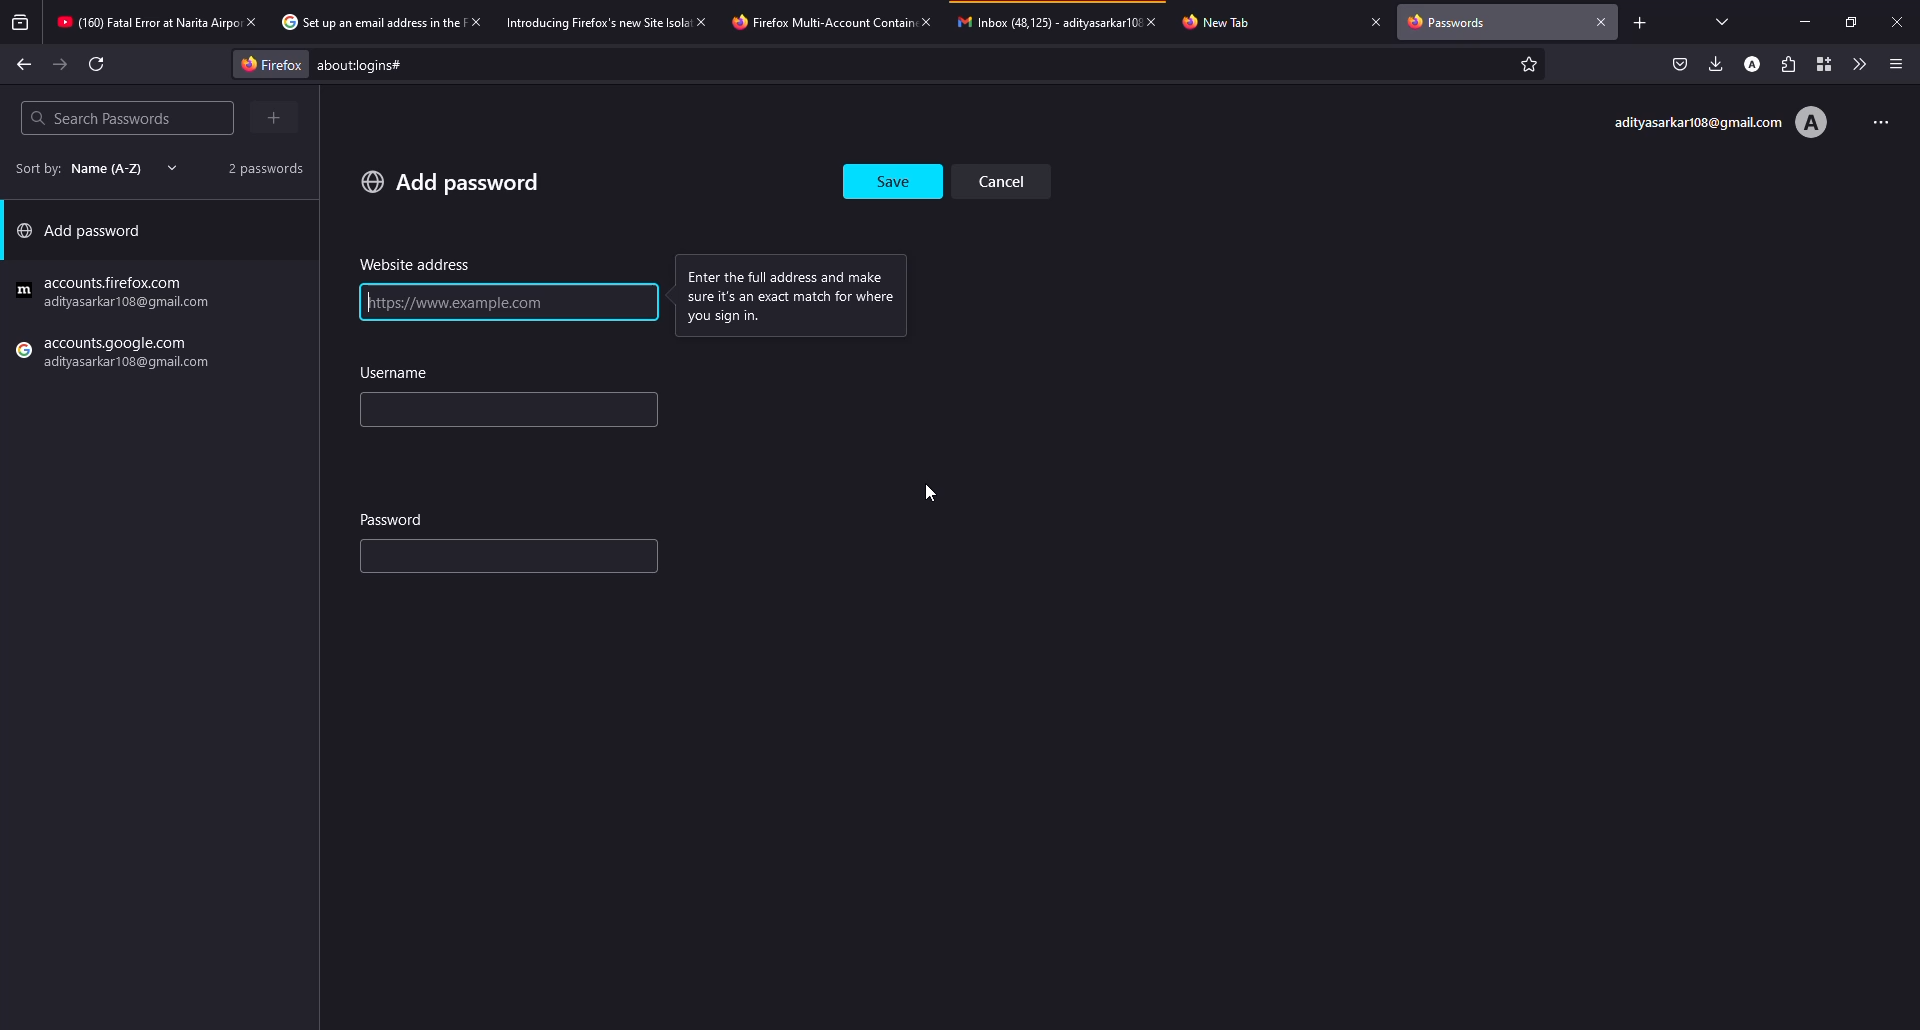 Image resolution: width=1920 pixels, height=1030 pixels. What do you see at coordinates (271, 118) in the screenshot?
I see `add more` at bounding box center [271, 118].